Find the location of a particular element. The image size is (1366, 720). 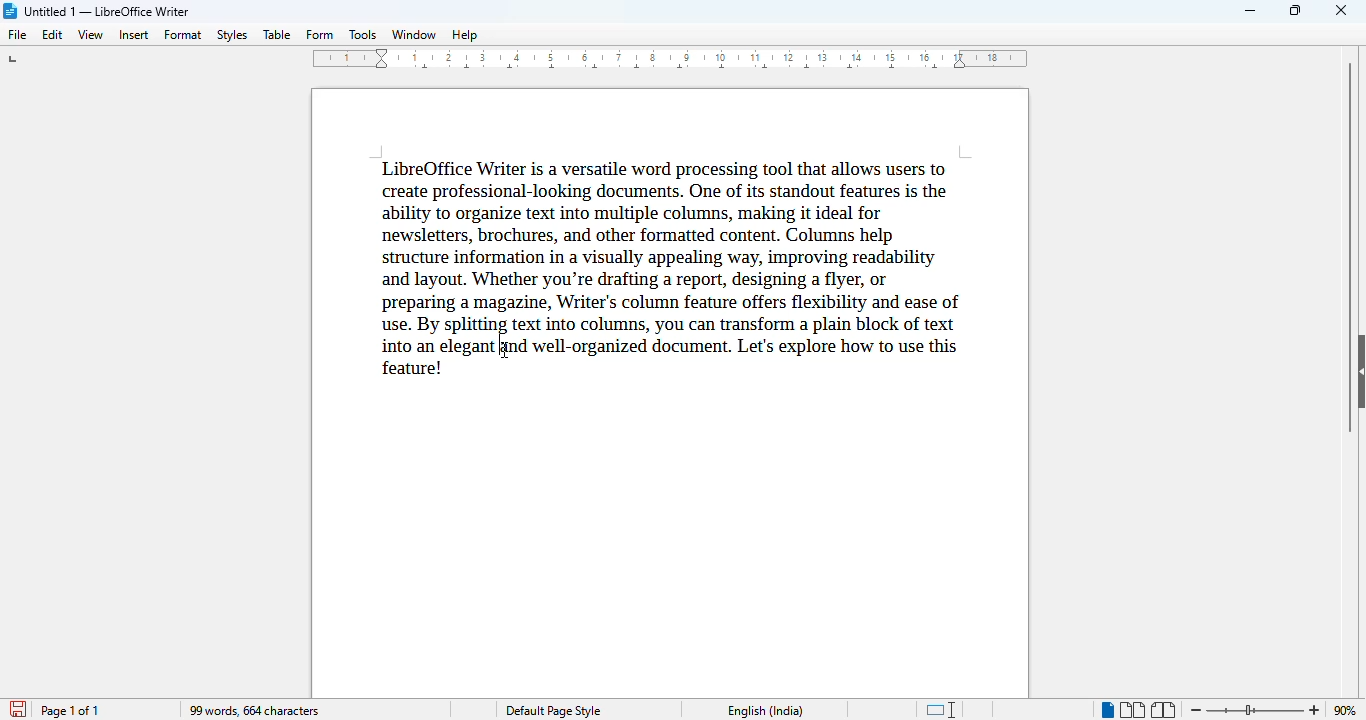

single-page view is located at coordinates (1106, 710).